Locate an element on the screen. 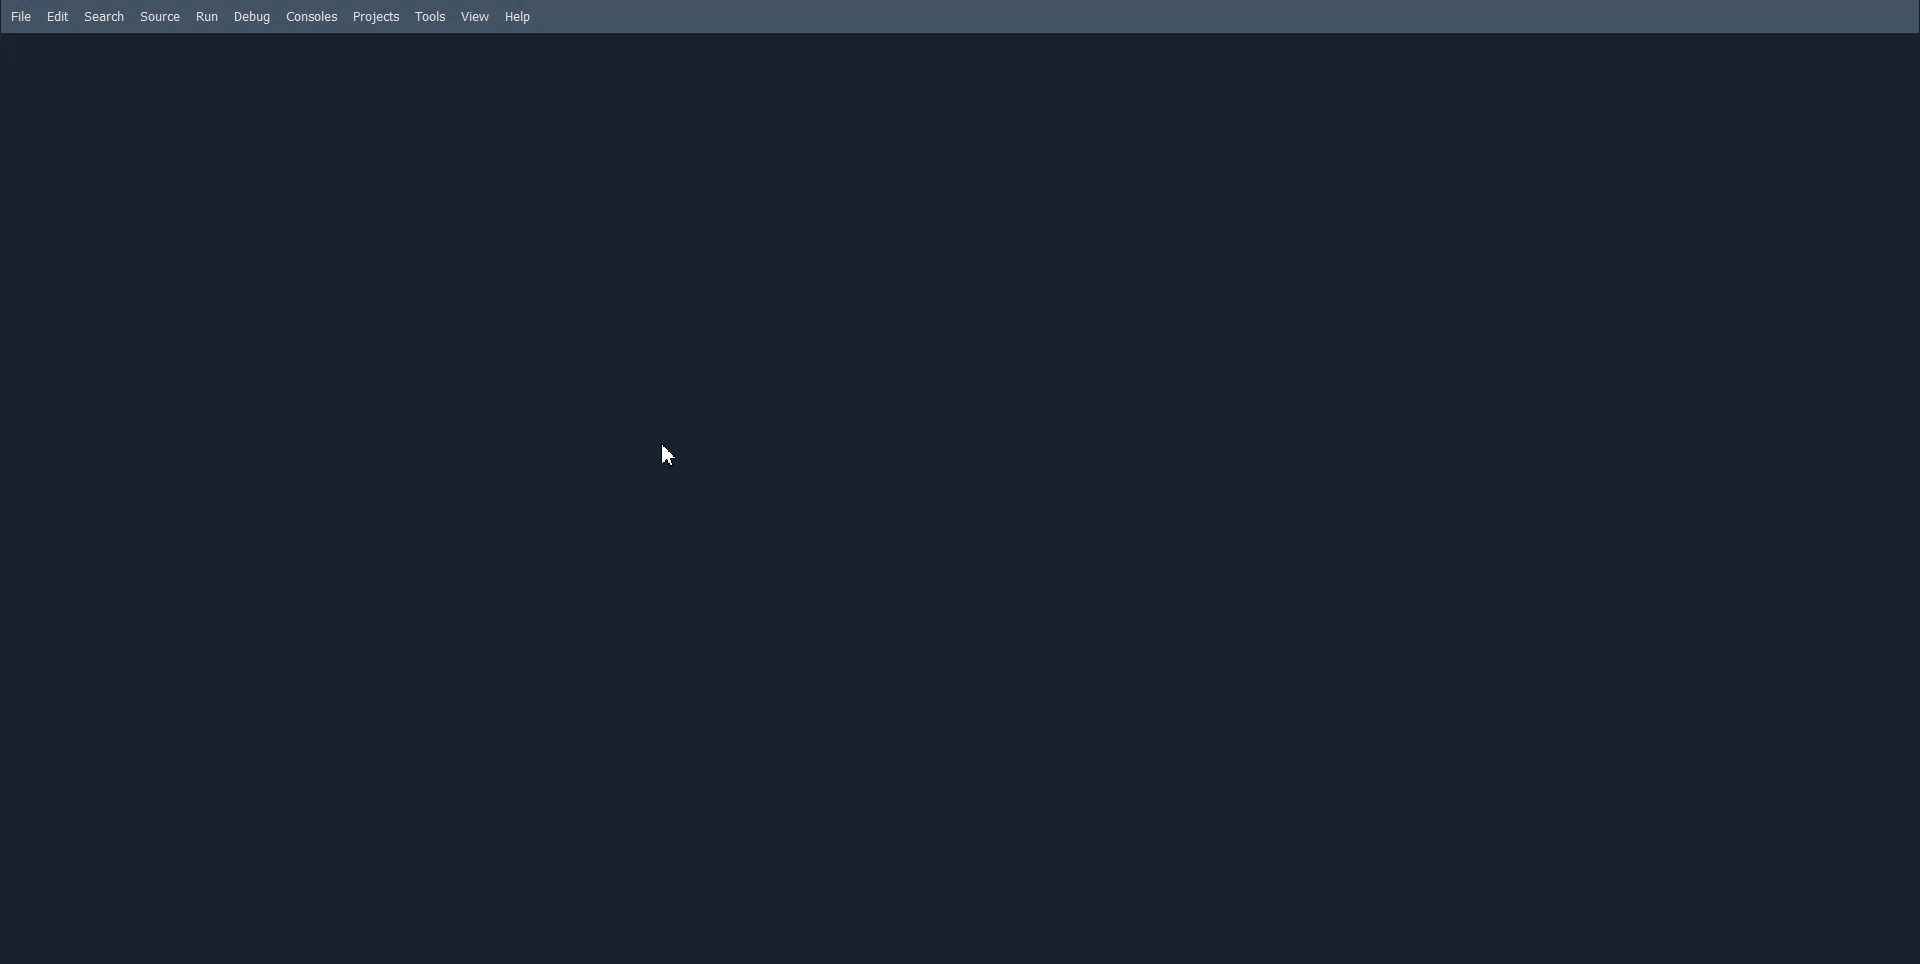 This screenshot has width=1920, height=964. Edit is located at coordinates (57, 17).